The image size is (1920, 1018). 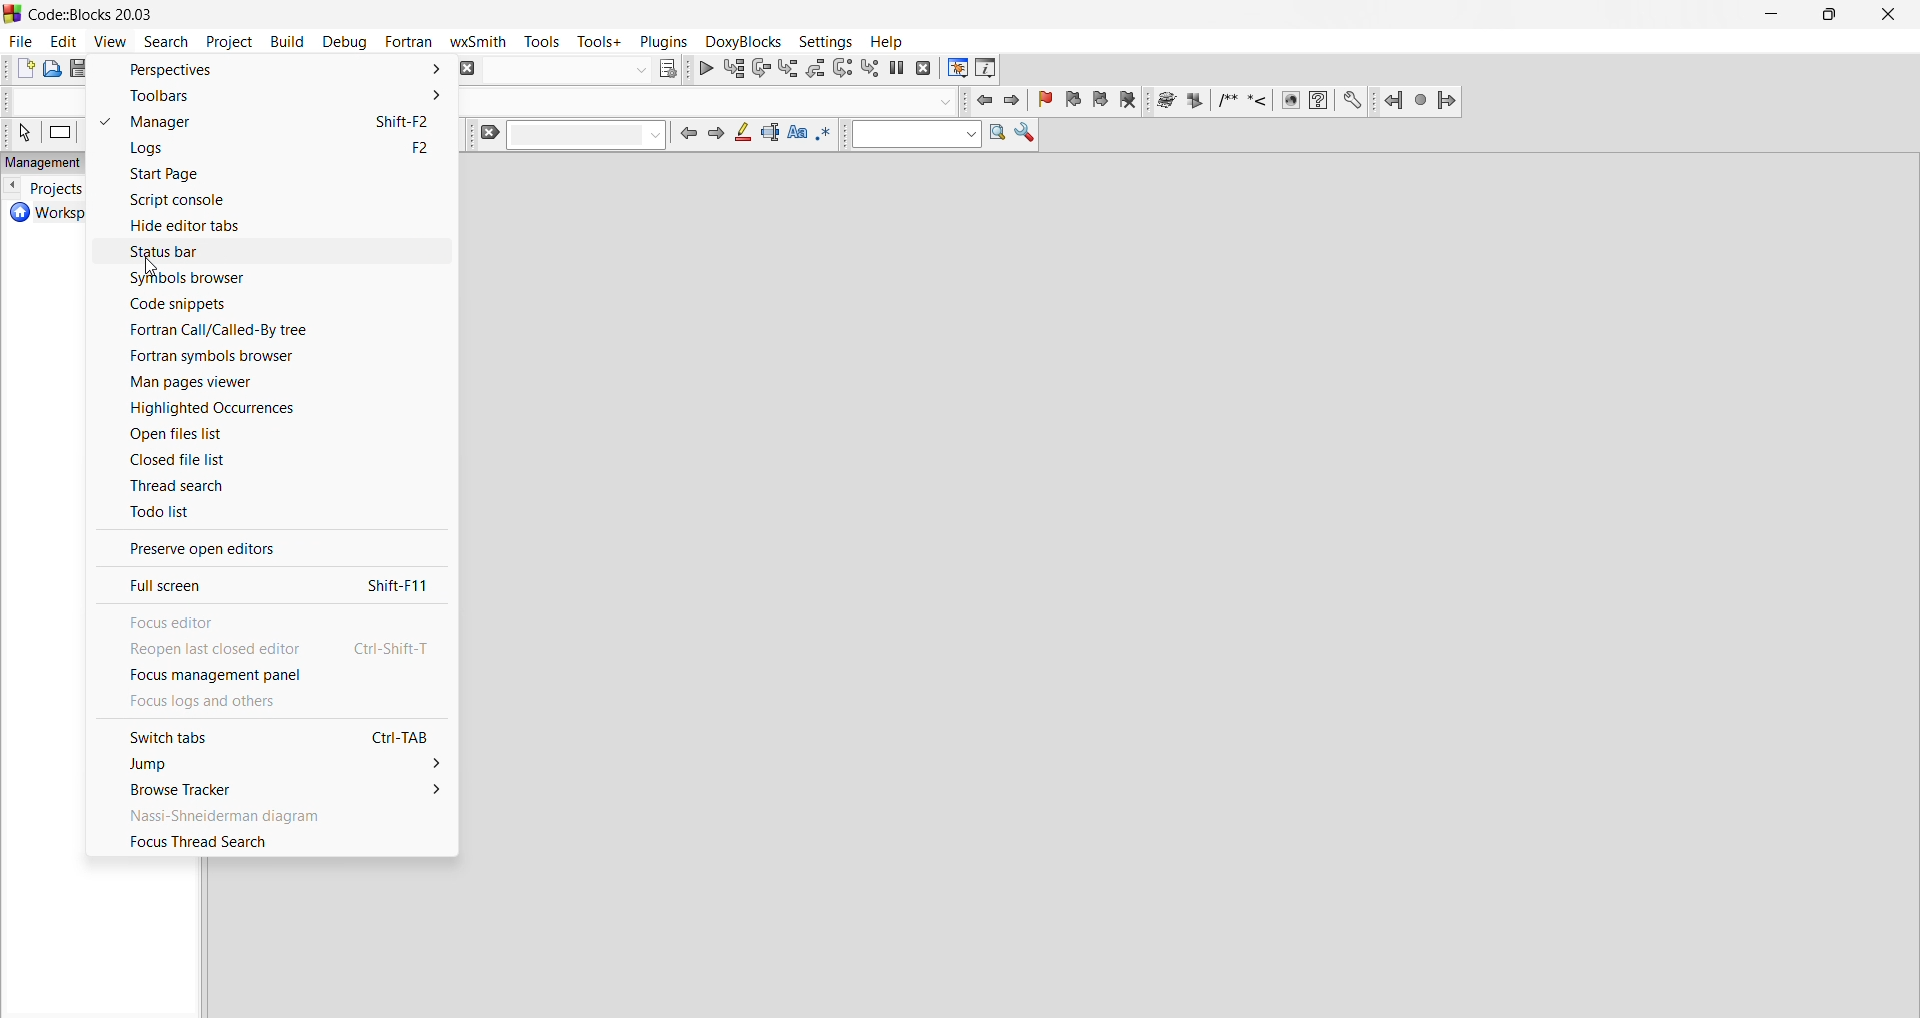 I want to click on thread search, so click(x=271, y=485).